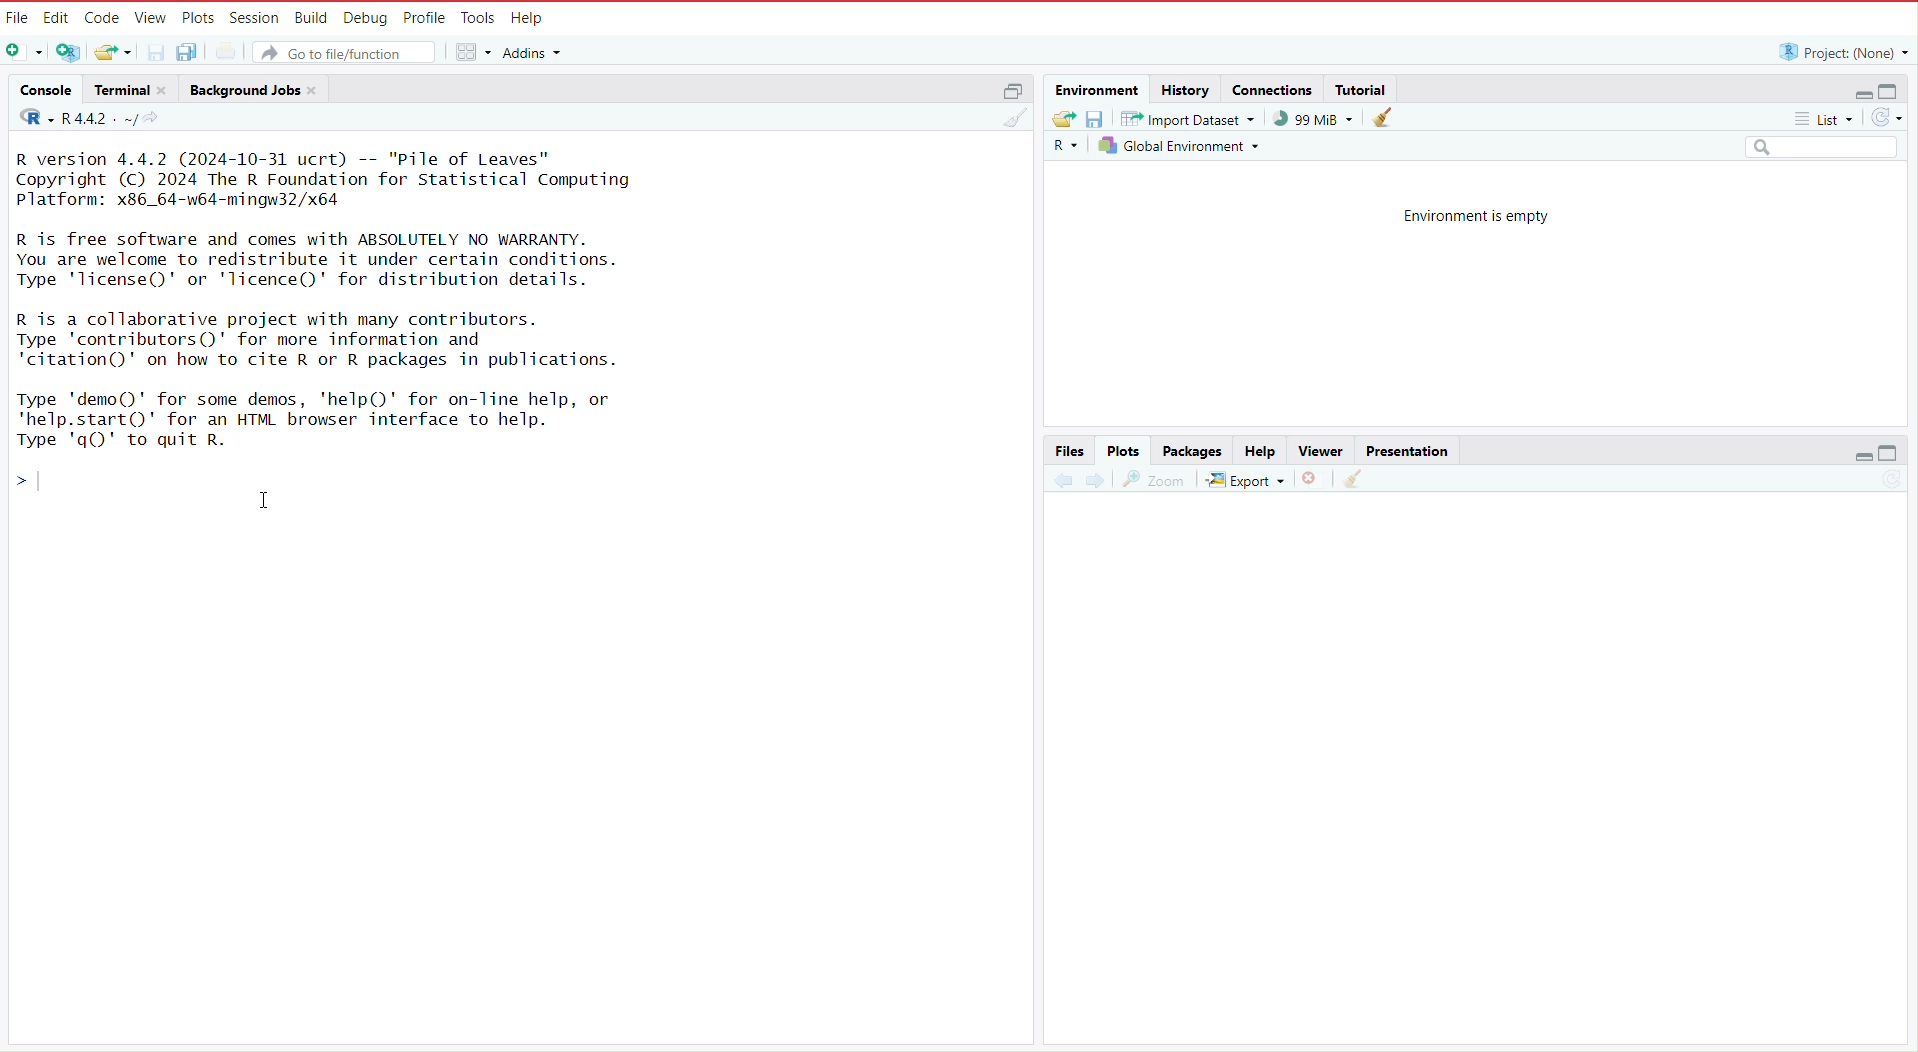 This screenshot has height=1052, width=1918. Describe the element at coordinates (100, 119) in the screenshot. I see `R 4.4.2 . ~/` at that location.